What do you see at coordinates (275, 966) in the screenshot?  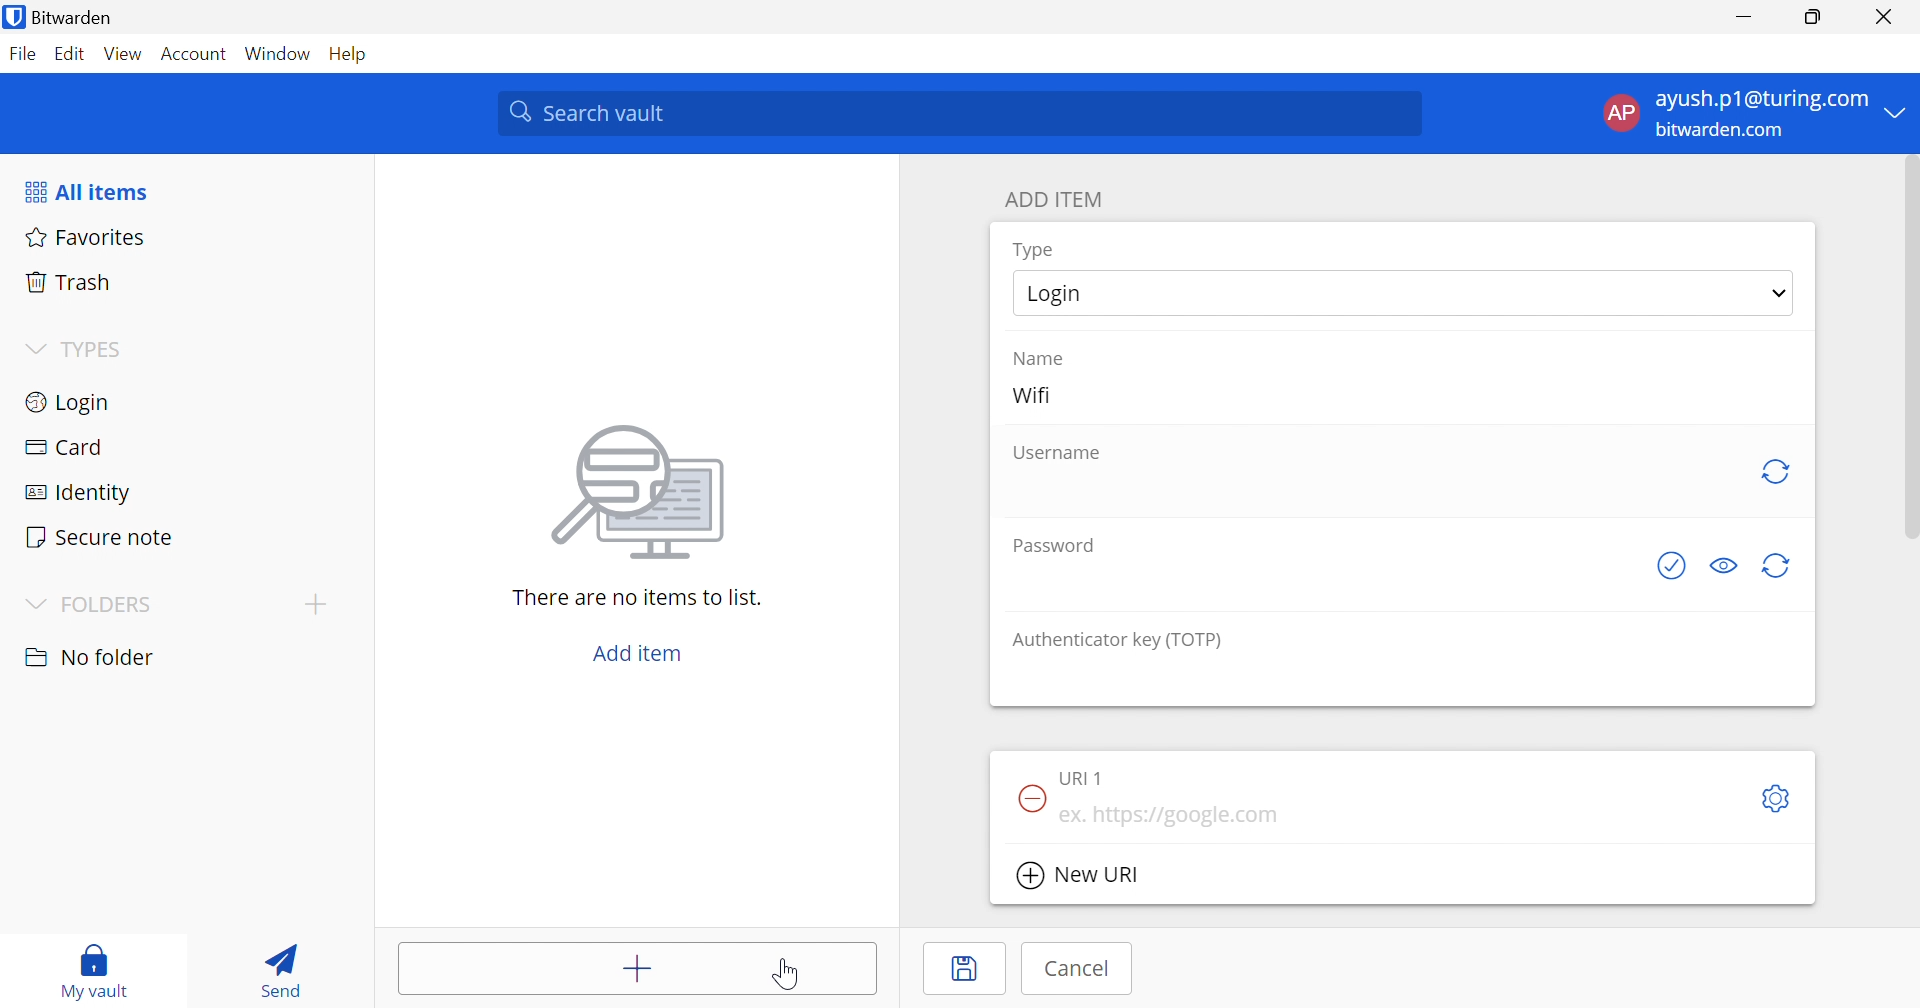 I see `Send` at bounding box center [275, 966].